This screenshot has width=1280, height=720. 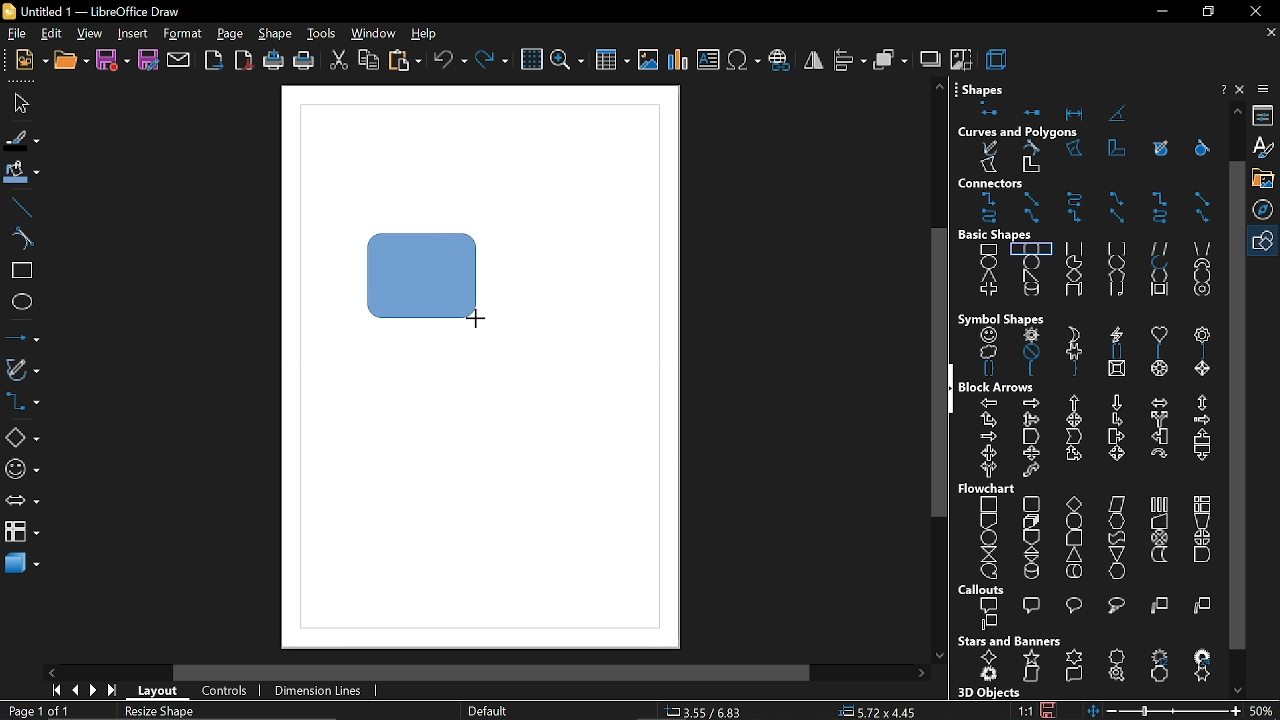 I want to click on current window, so click(x=98, y=11).